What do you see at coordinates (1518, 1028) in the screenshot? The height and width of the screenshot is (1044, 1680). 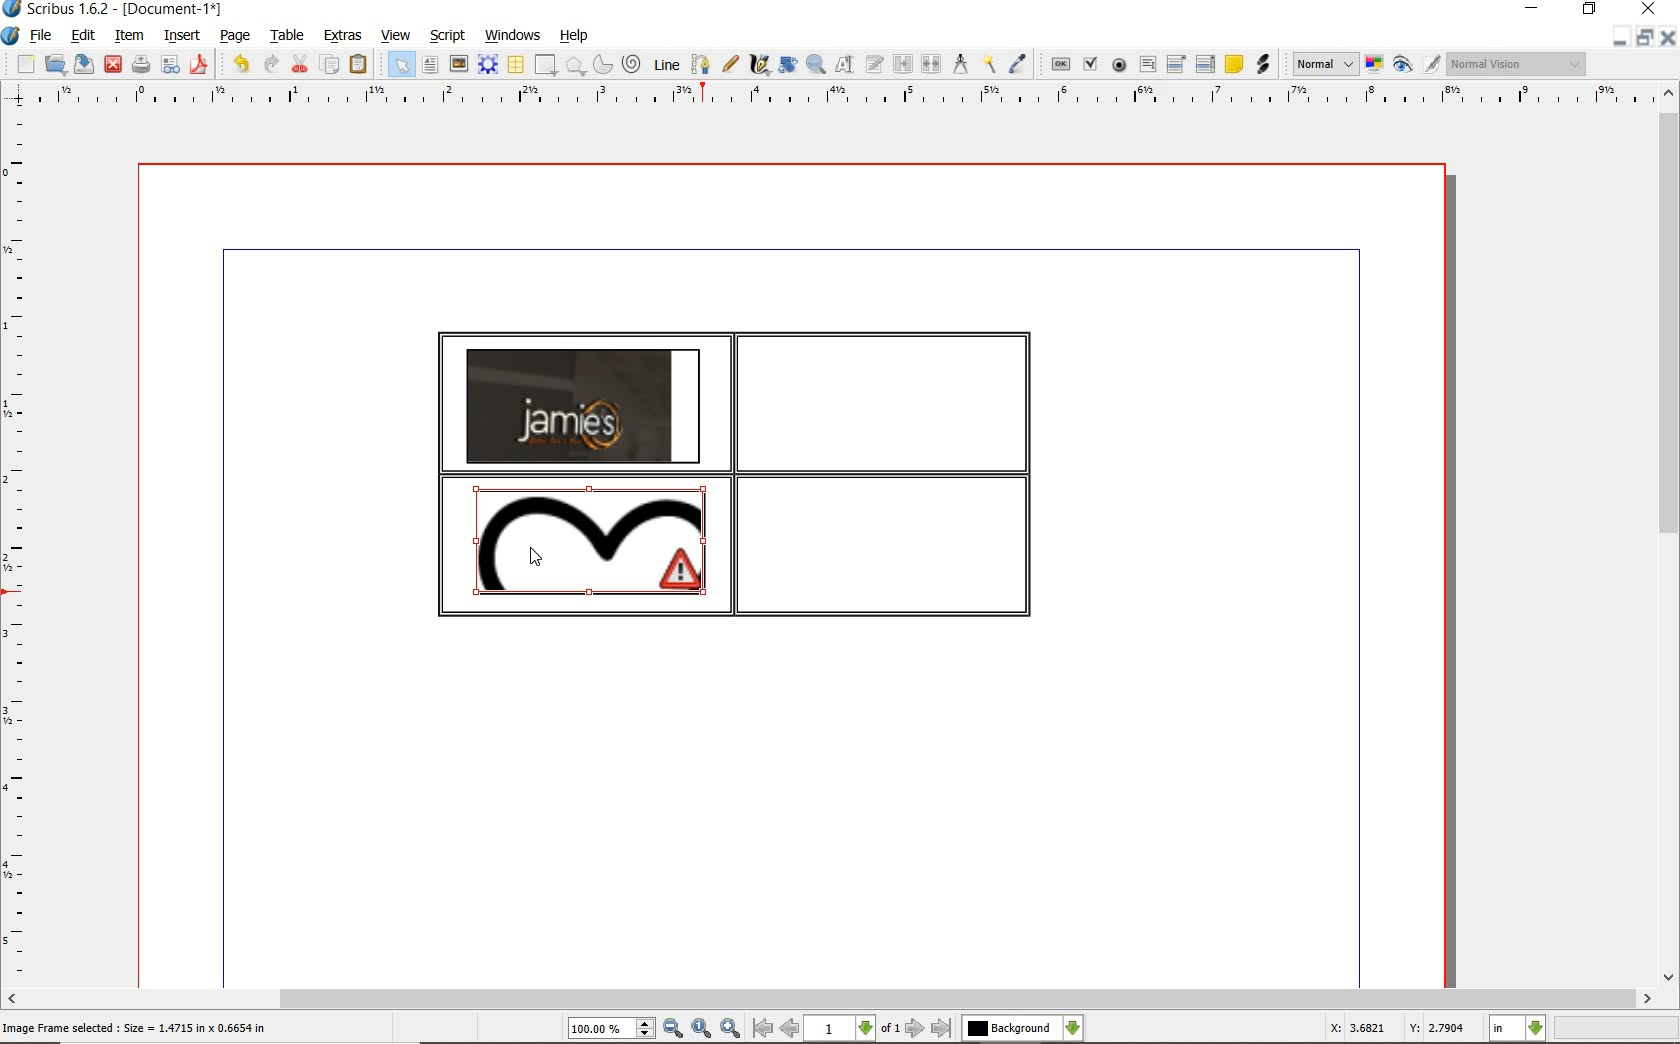 I see `select measurement` at bounding box center [1518, 1028].